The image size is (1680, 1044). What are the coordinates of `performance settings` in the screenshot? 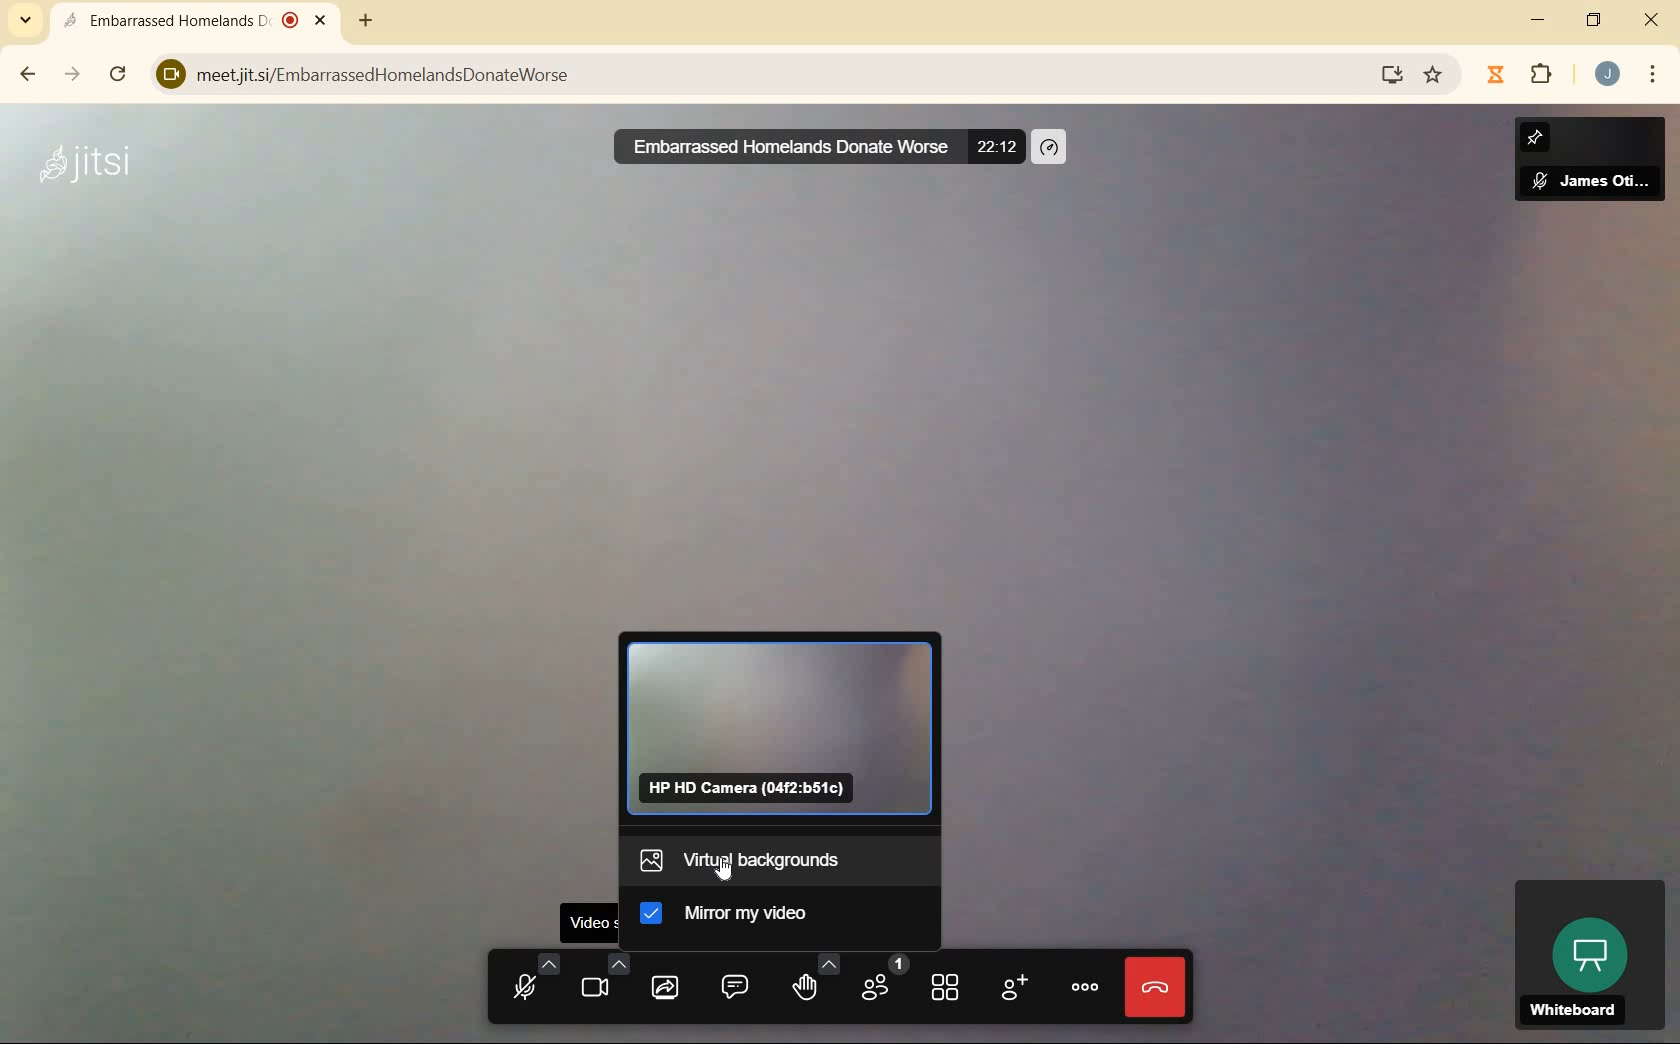 It's located at (1051, 146).